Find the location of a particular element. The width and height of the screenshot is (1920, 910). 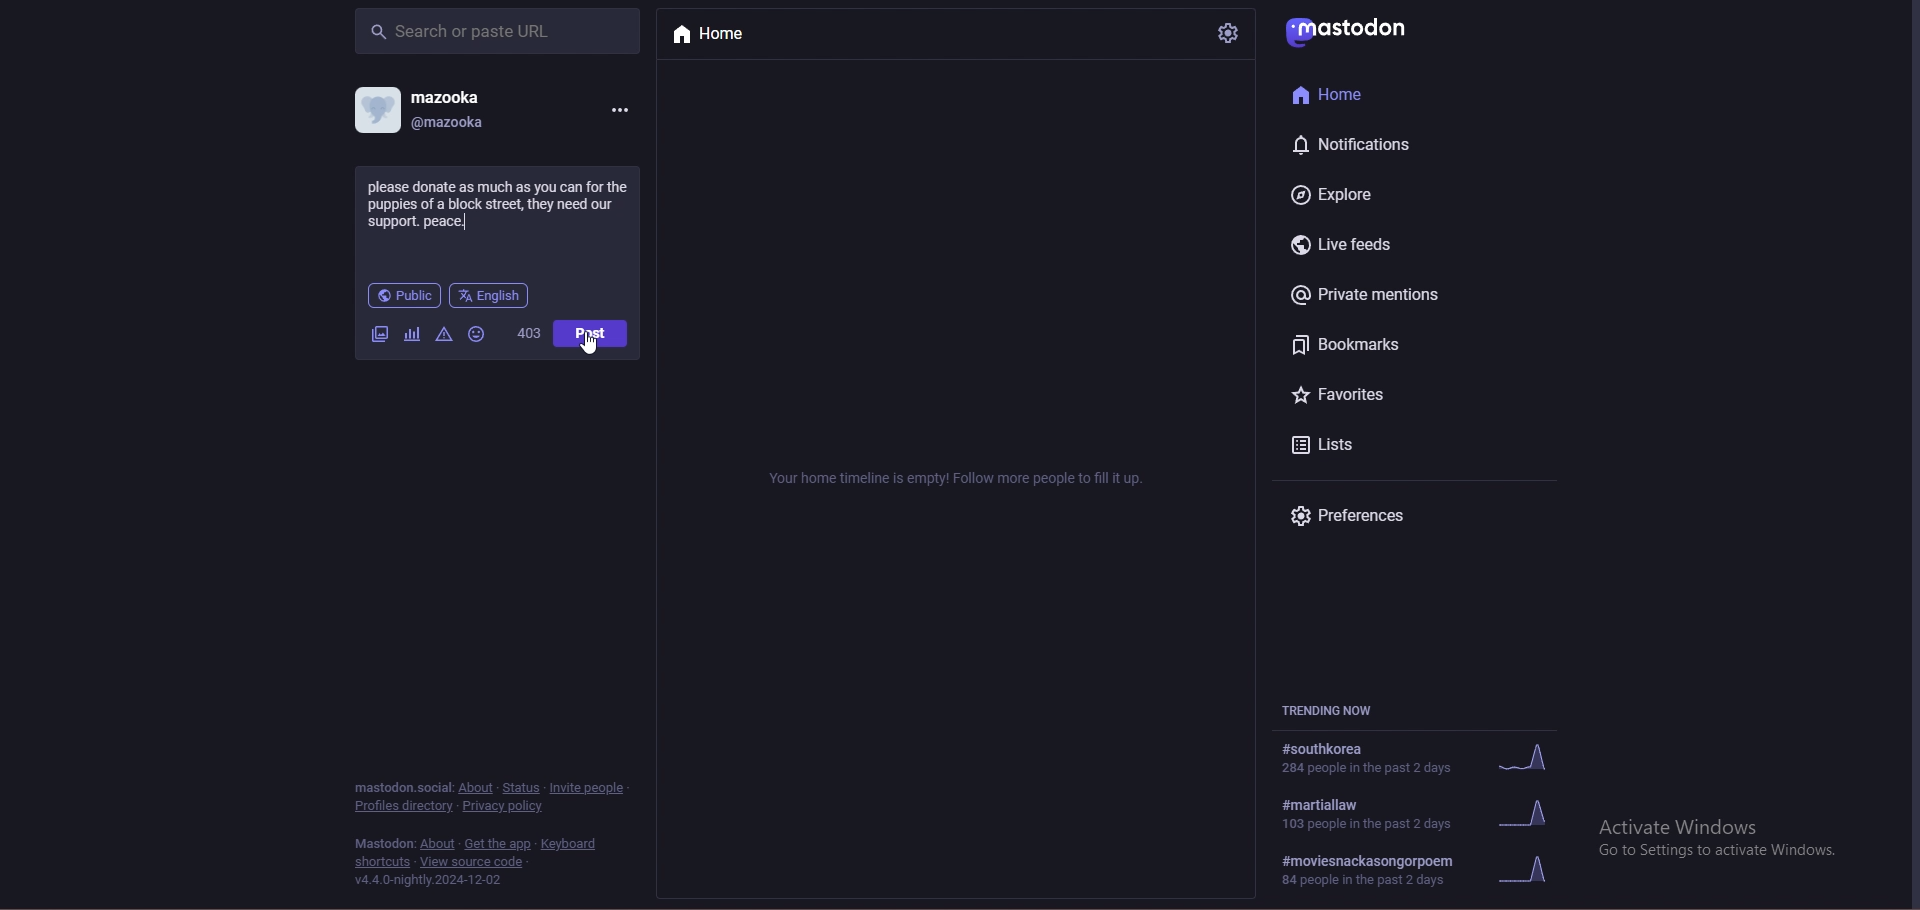

invite people is located at coordinates (589, 787).